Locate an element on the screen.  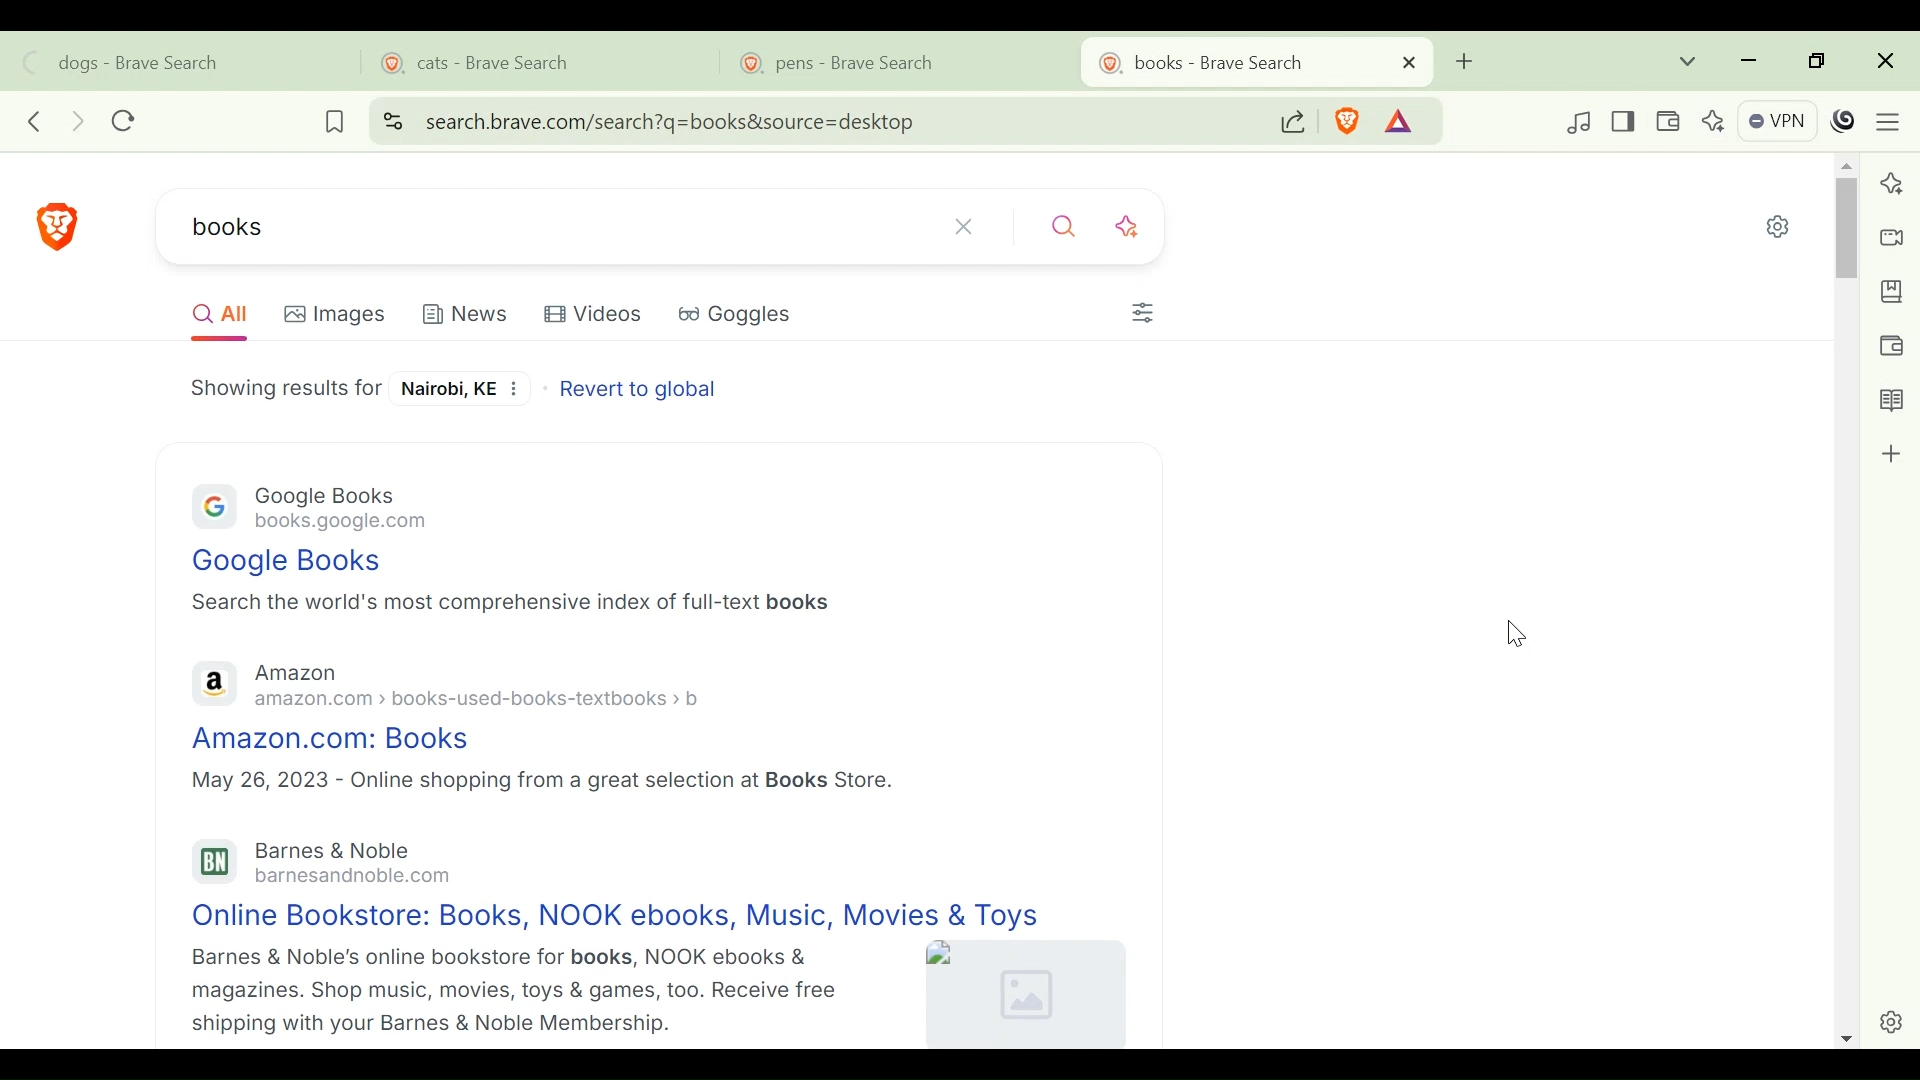
Videos is located at coordinates (593, 312).